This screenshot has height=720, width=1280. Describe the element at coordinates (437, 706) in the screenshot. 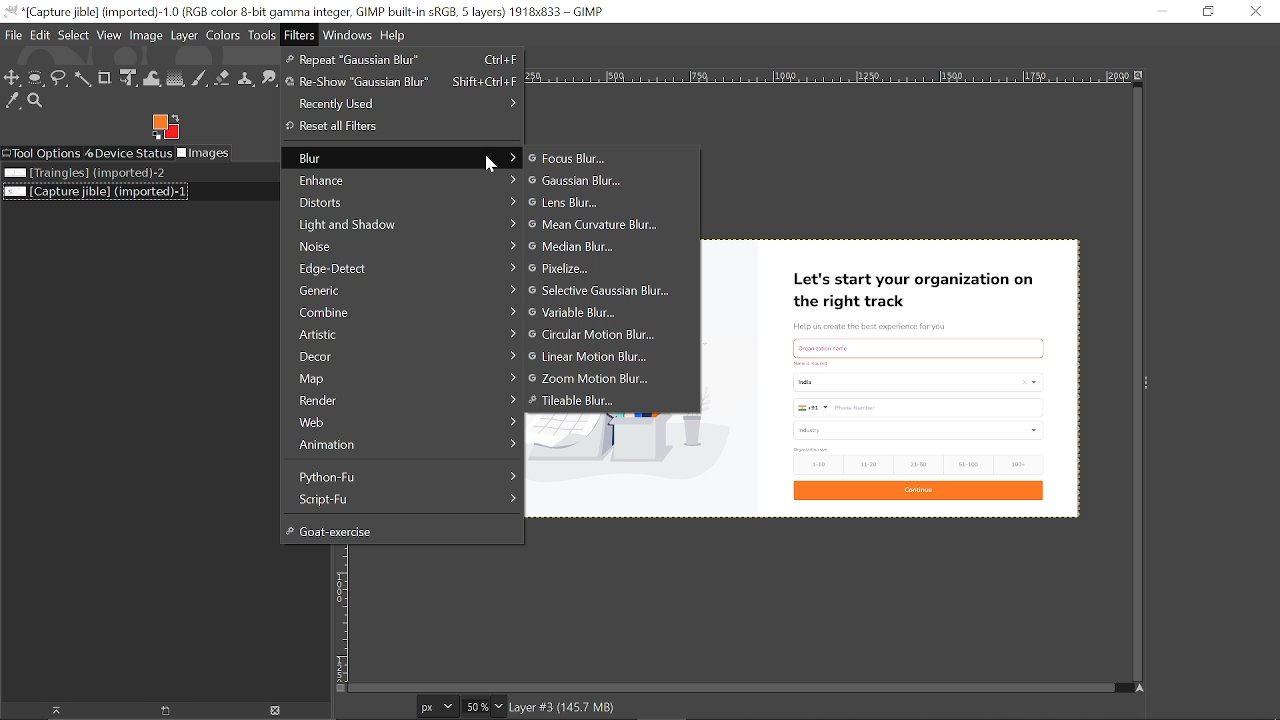

I see `Current image Units ` at that location.